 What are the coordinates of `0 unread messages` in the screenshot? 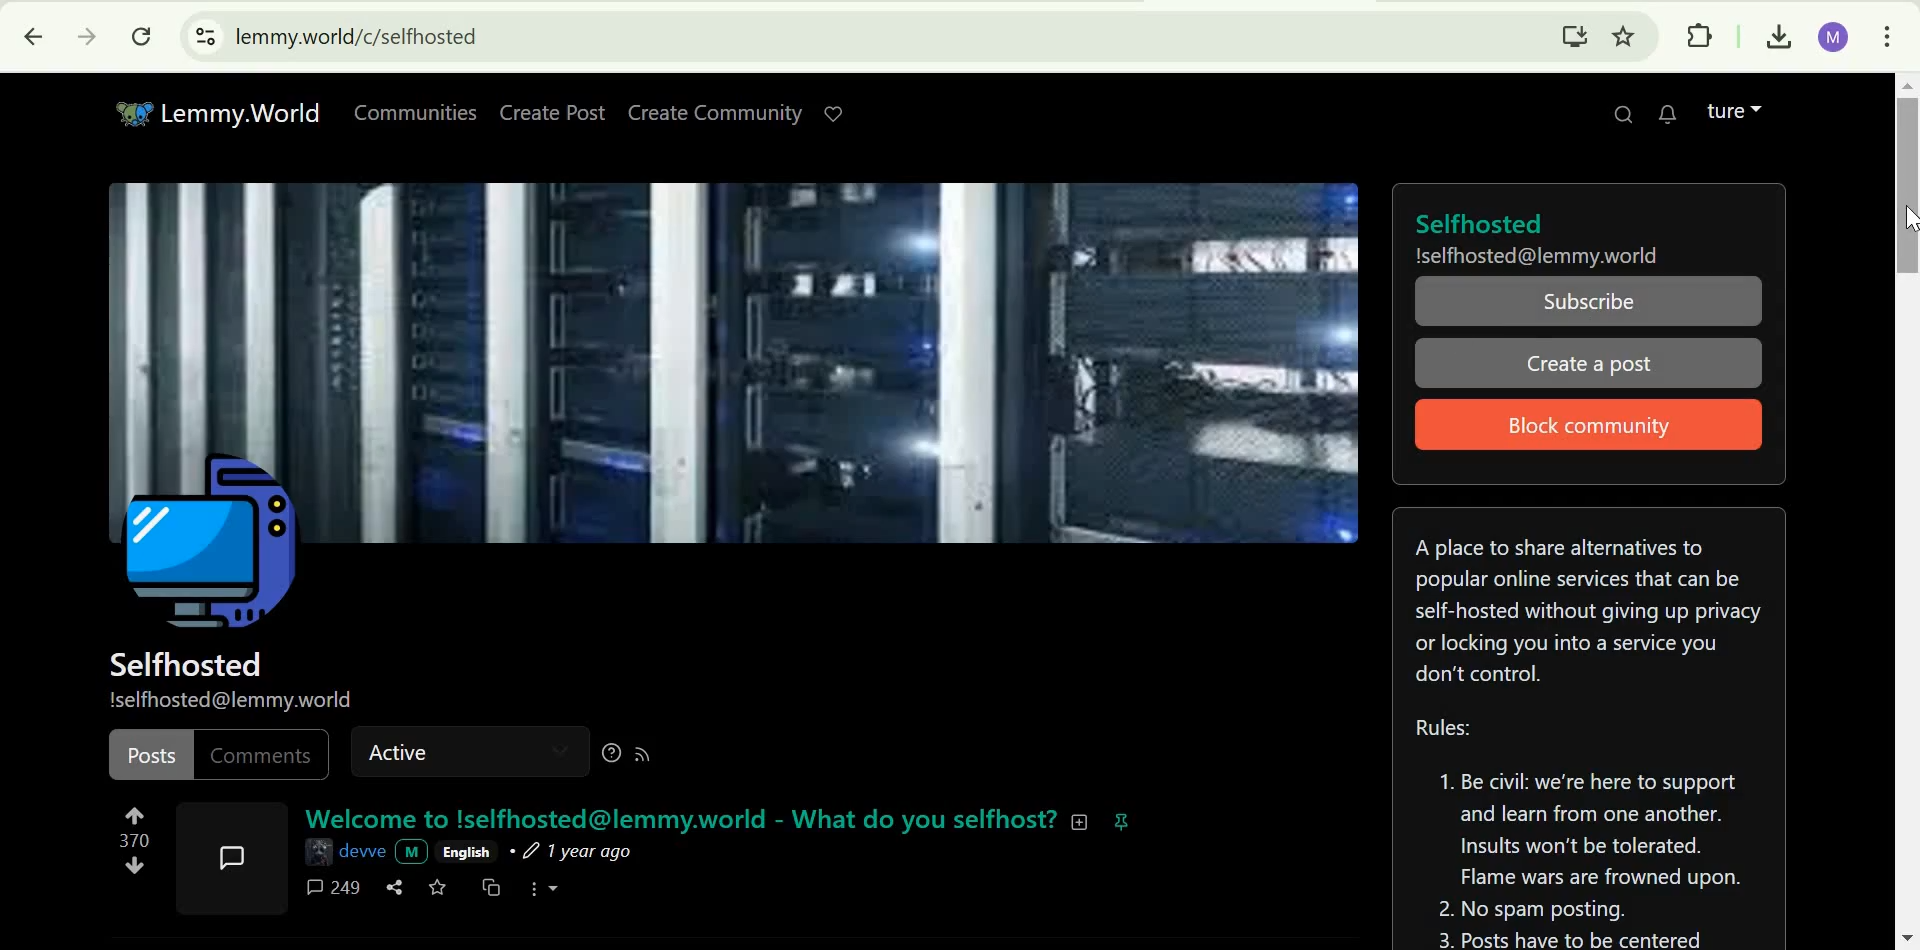 It's located at (1671, 111).